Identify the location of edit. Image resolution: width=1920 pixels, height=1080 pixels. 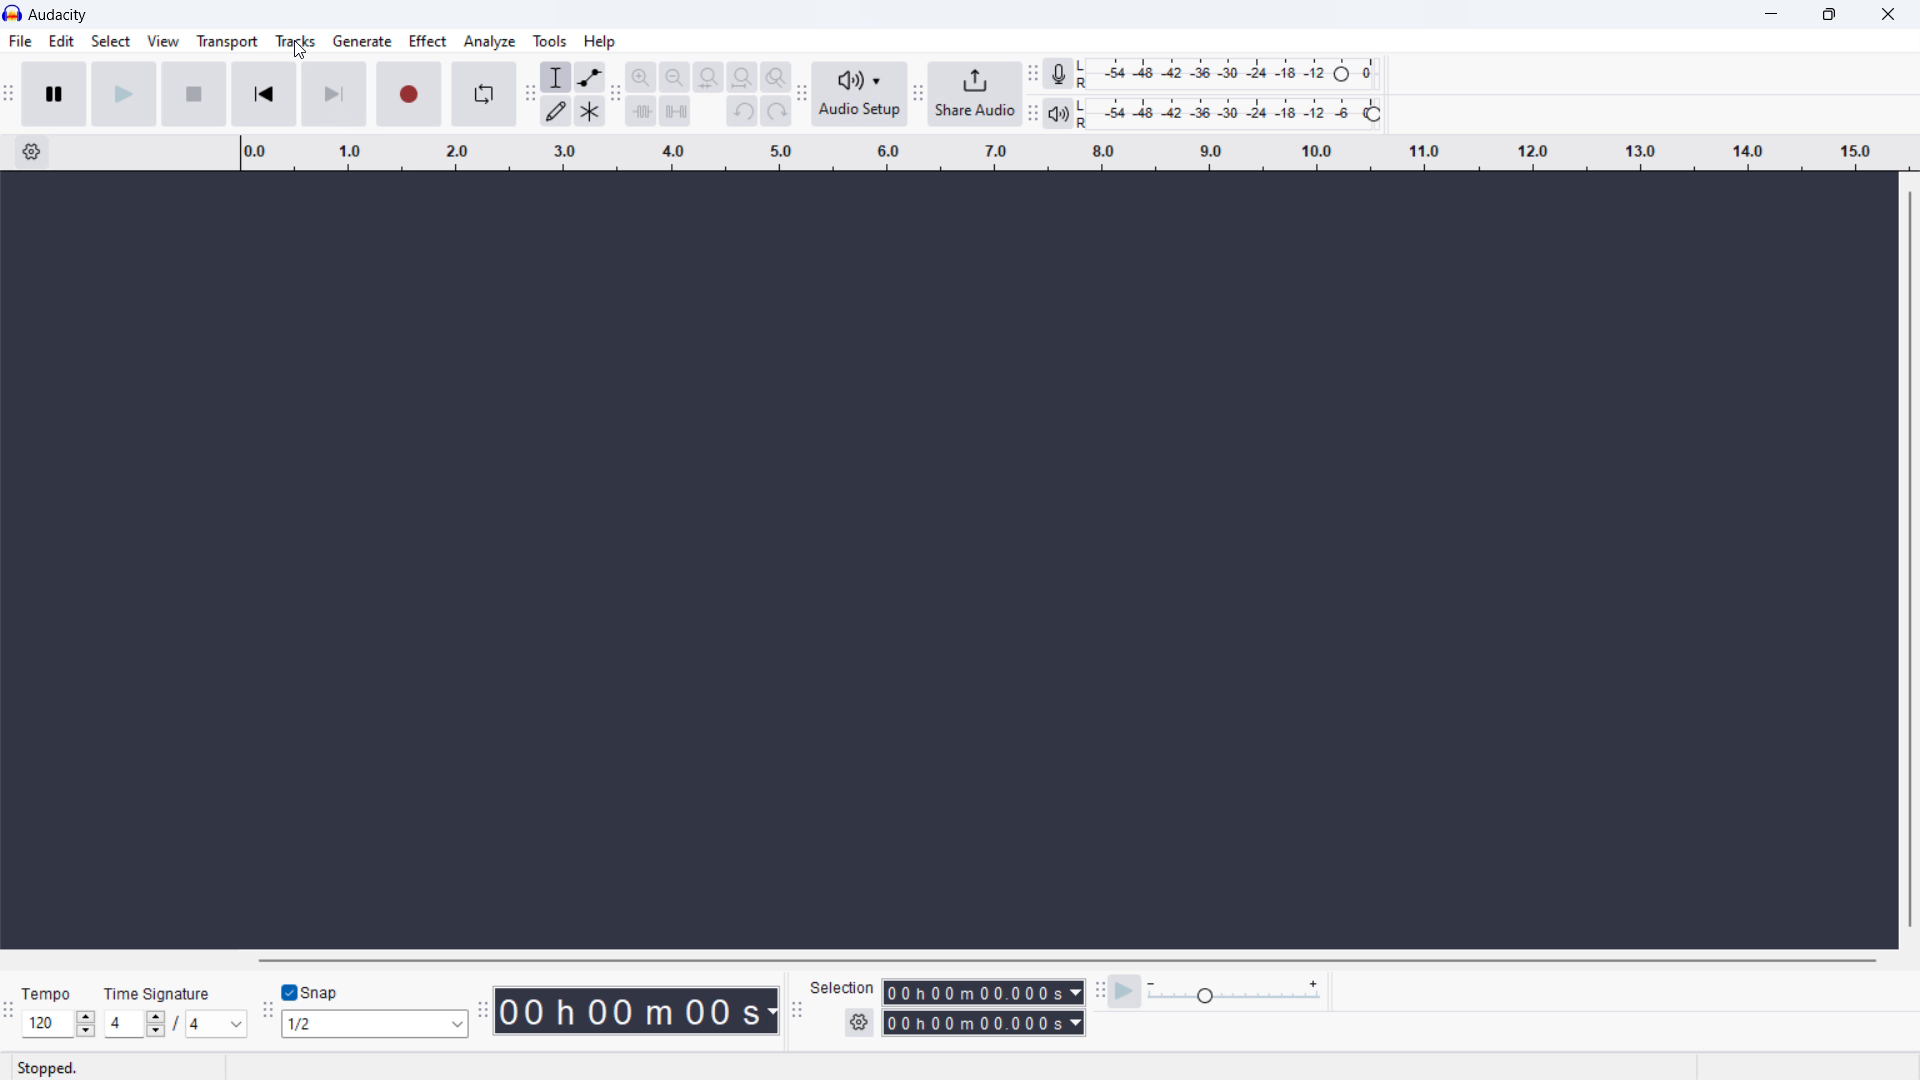
(62, 42).